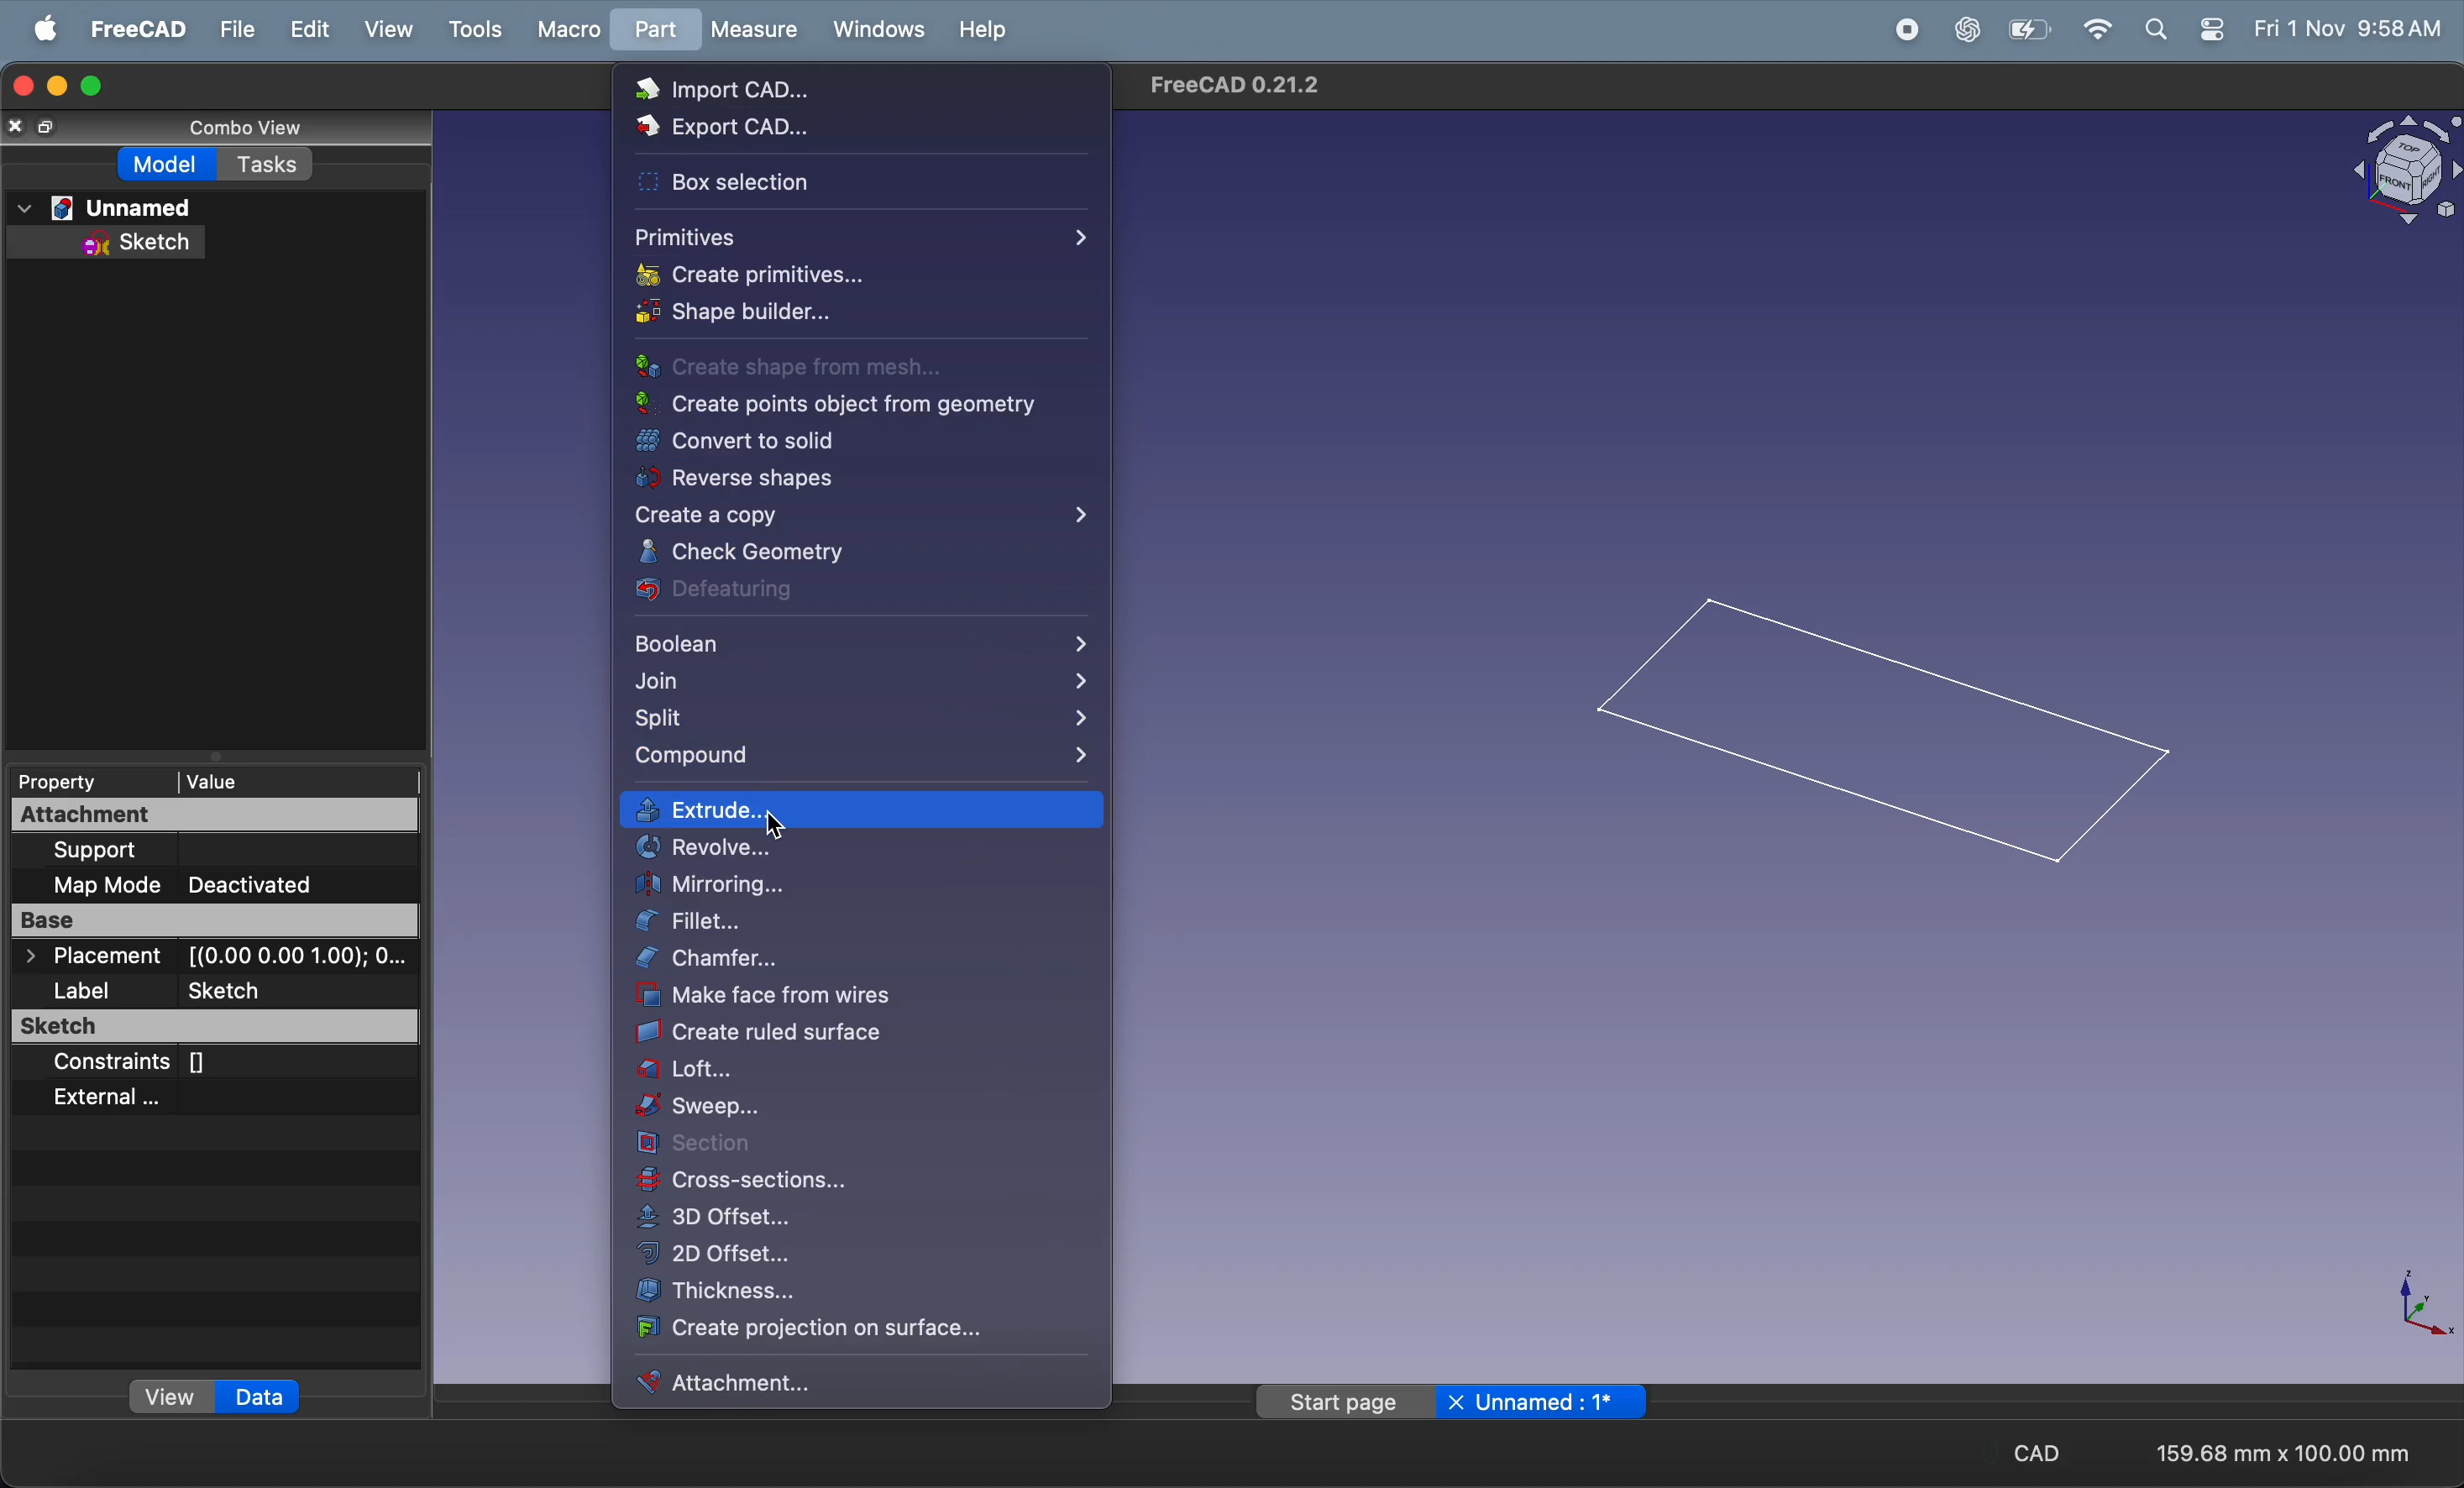  I want to click on label sketch, so click(222, 991).